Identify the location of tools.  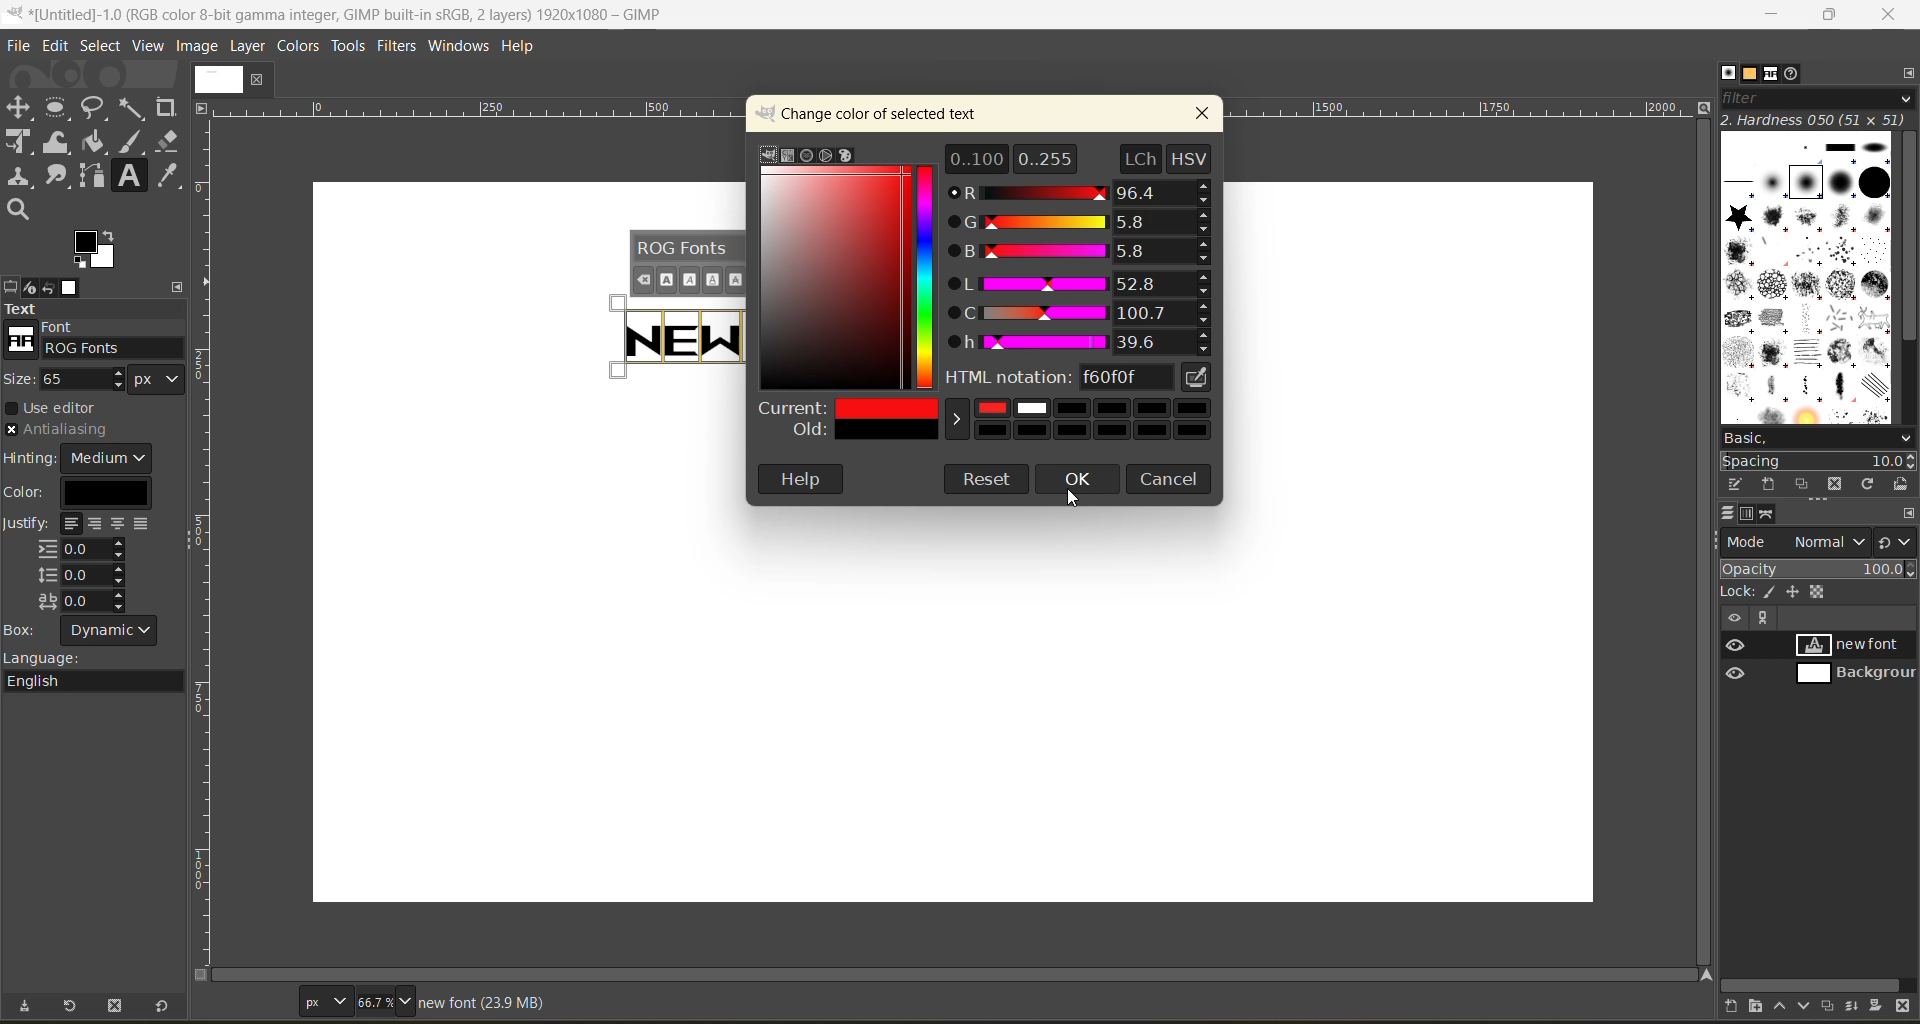
(95, 160).